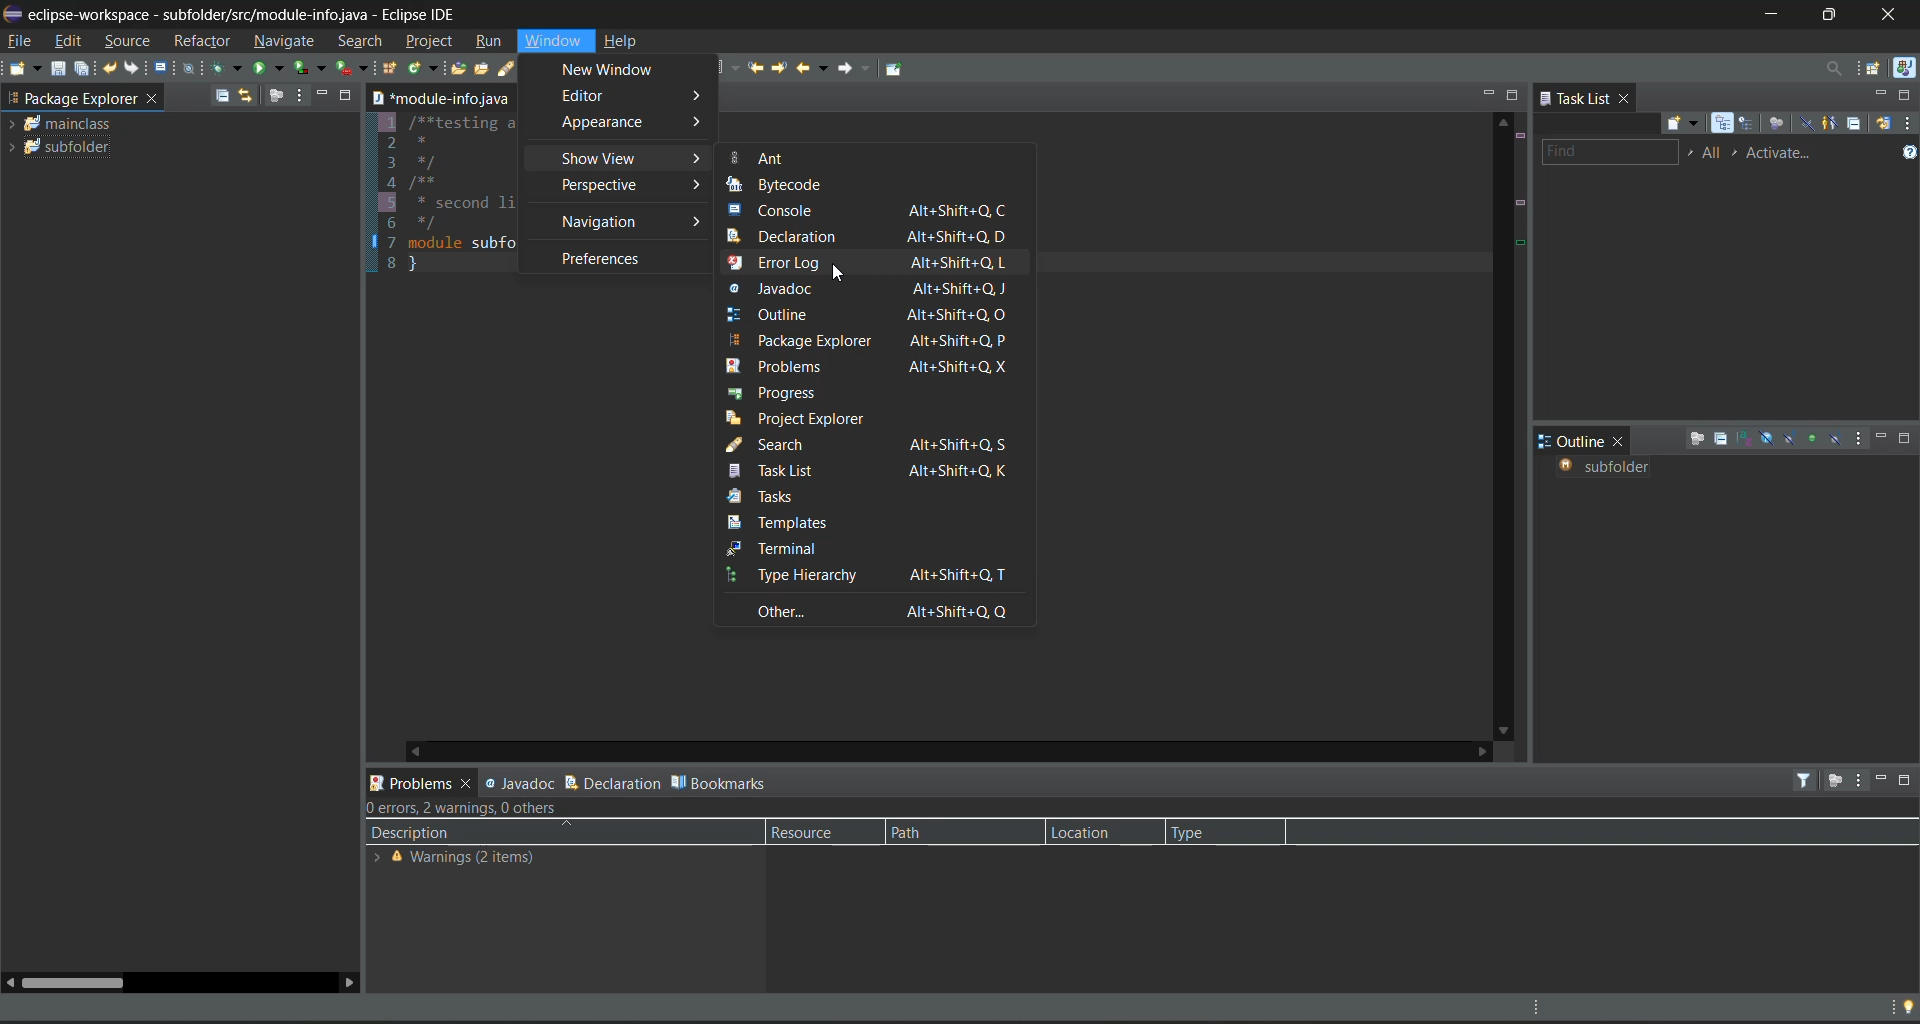 The height and width of the screenshot is (1024, 1920). Describe the element at coordinates (1885, 124) in the screenshot. I see `synchronize changed` at that location.